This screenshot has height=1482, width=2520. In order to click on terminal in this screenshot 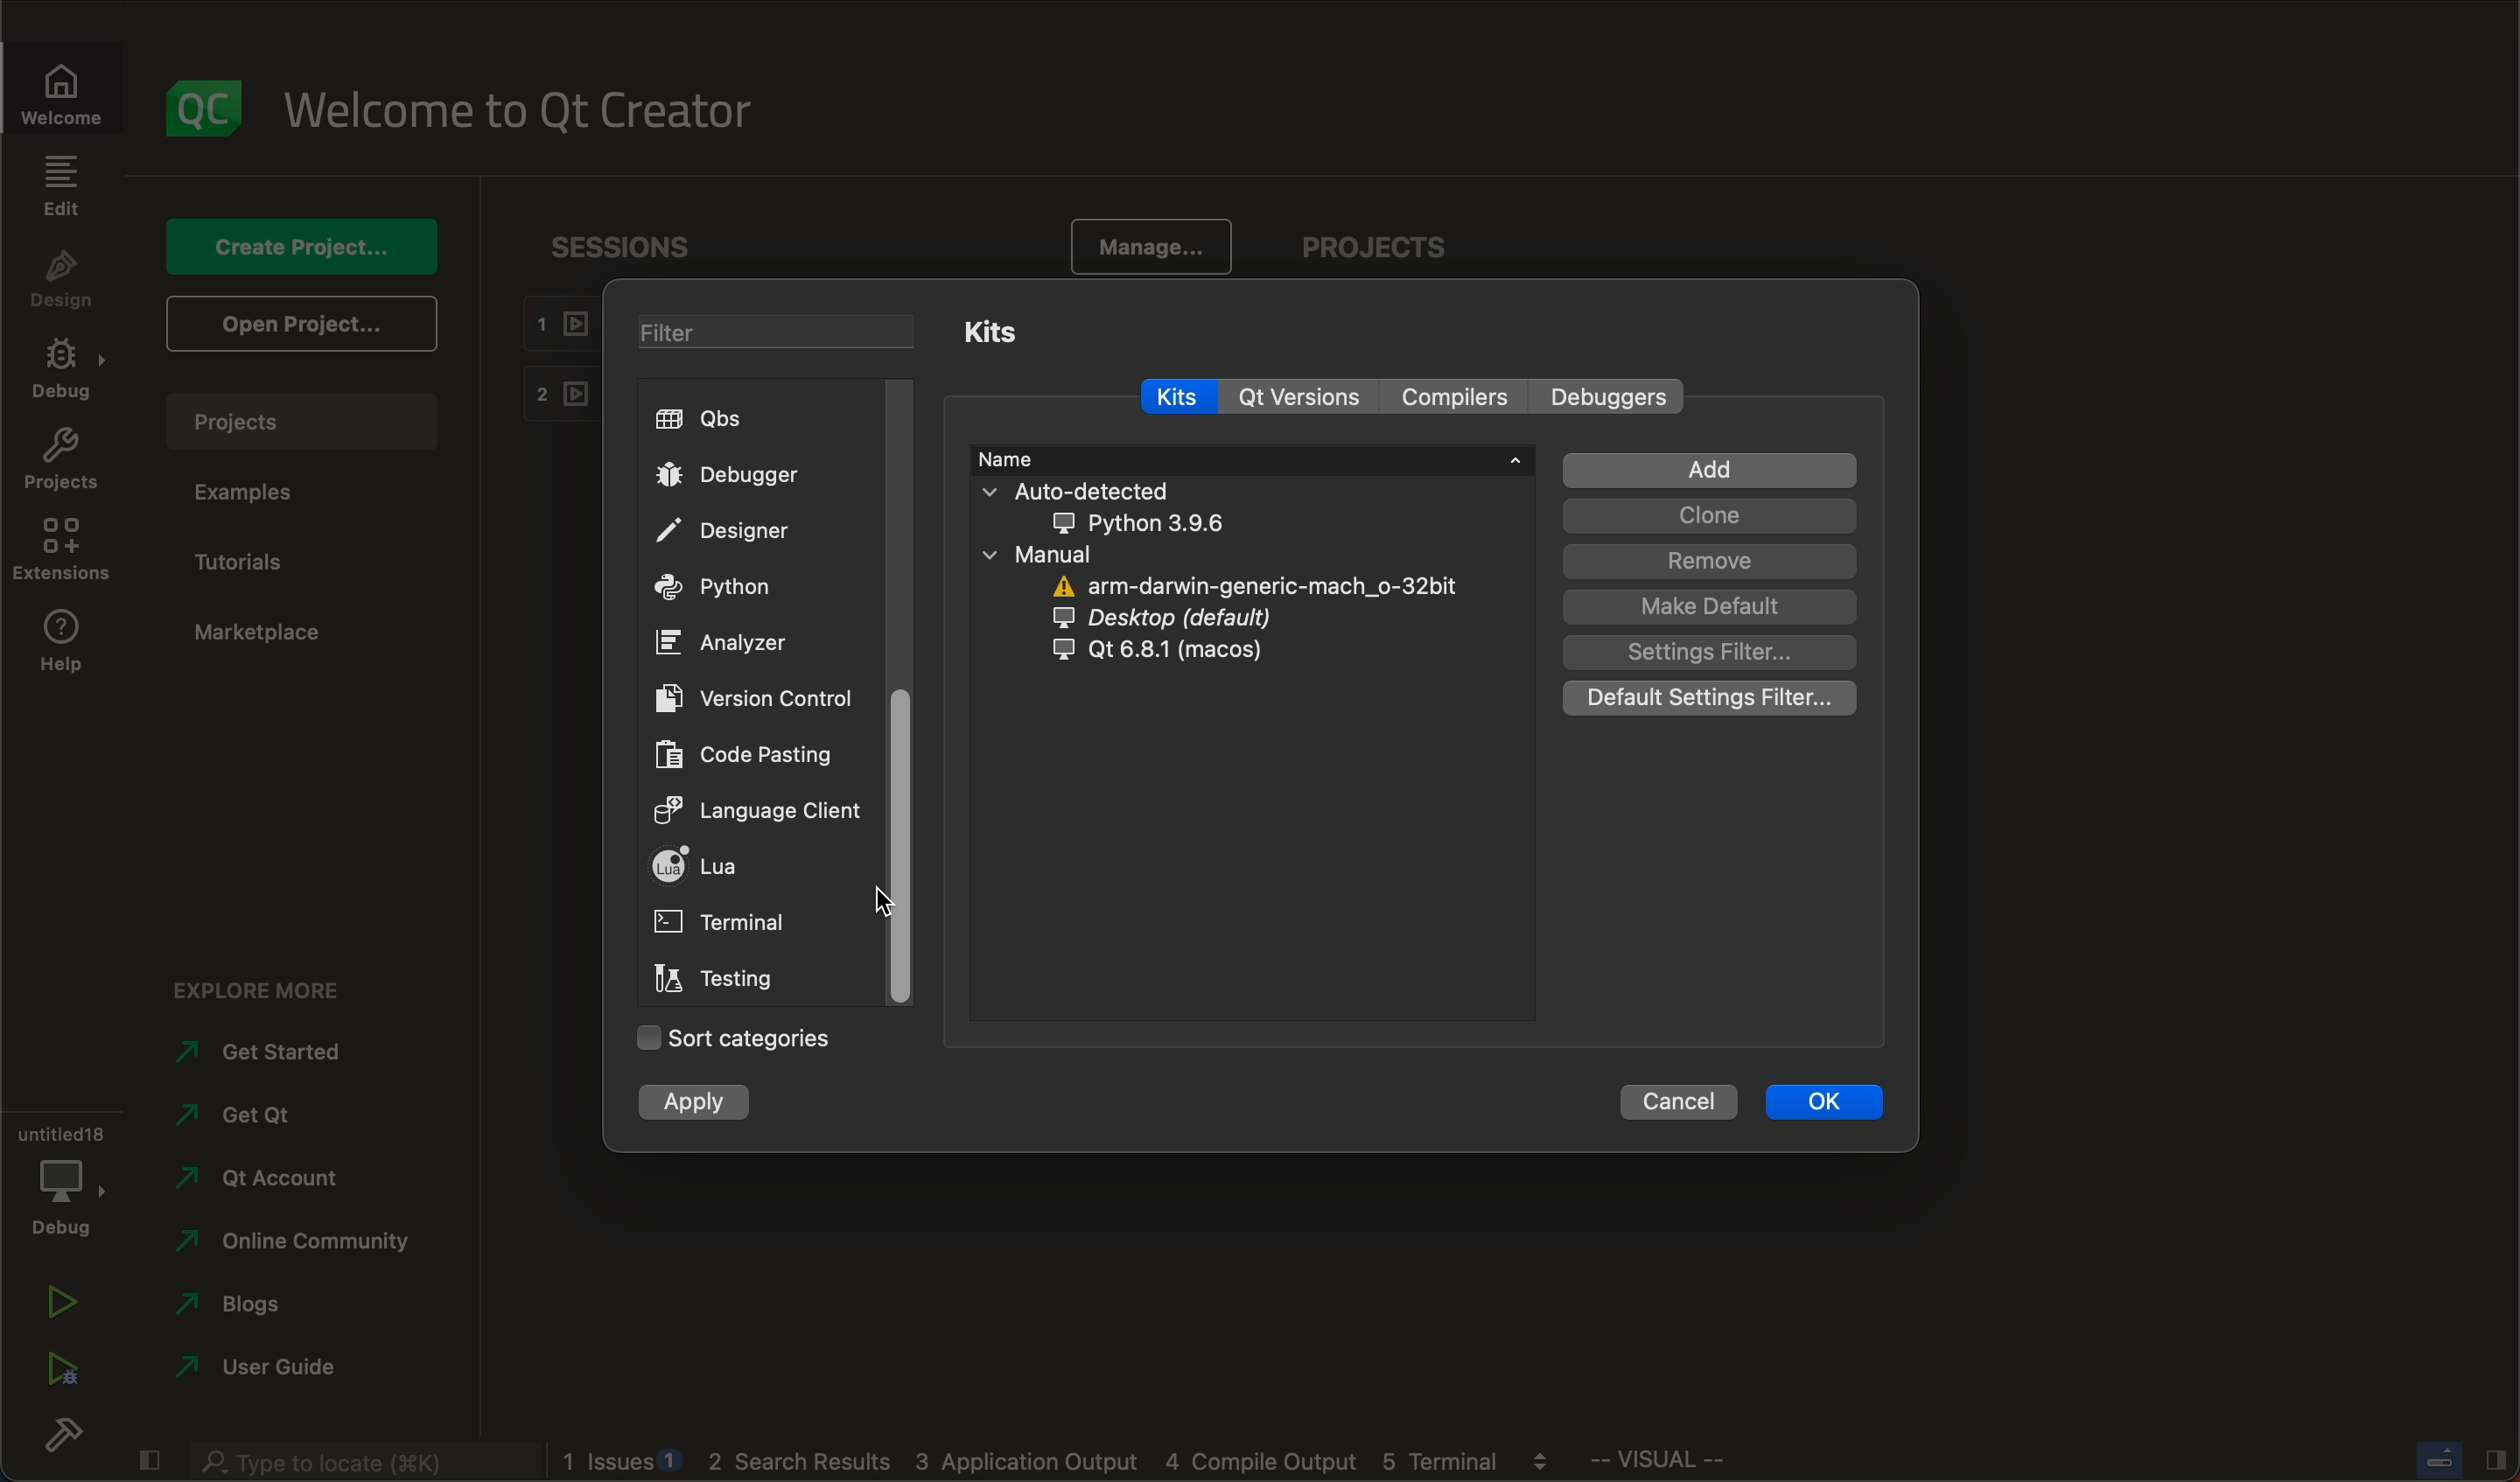, I will do `click(752, 920)`.